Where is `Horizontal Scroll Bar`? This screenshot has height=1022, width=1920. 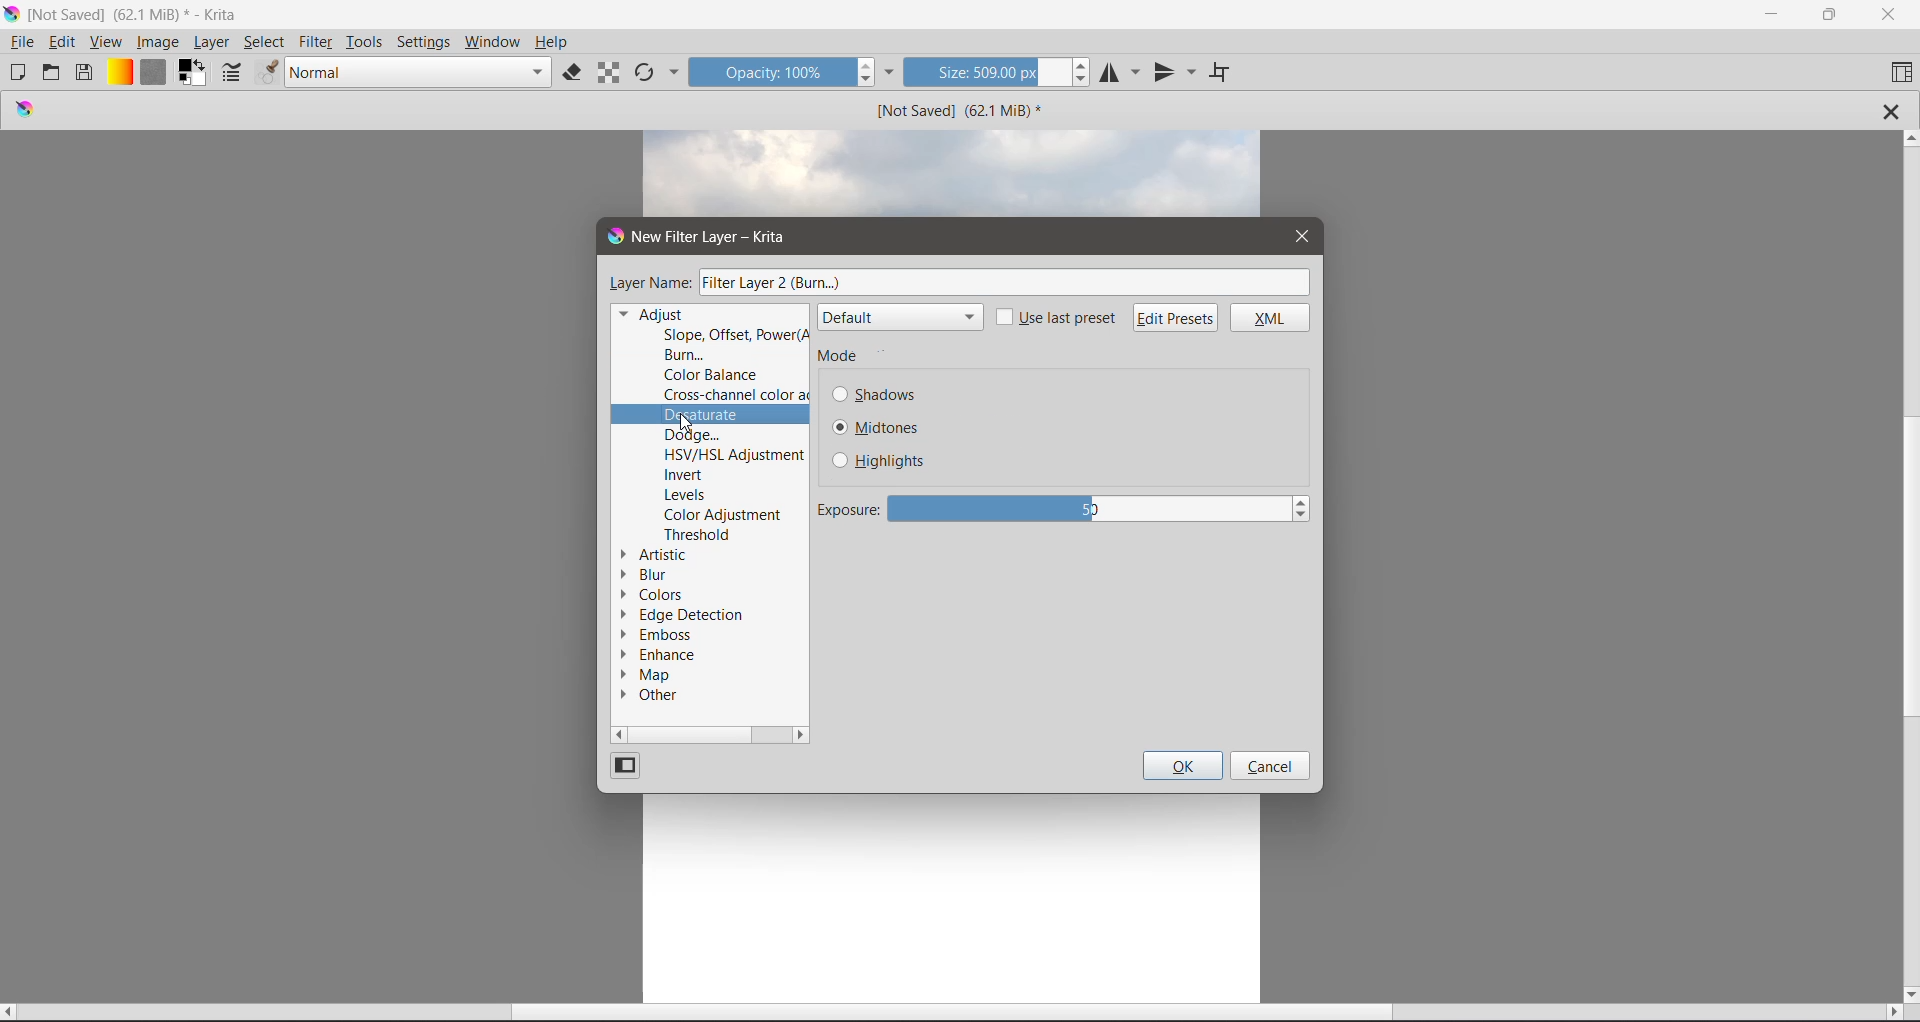 Horizontal Scroll Bar is located at coordinates (953, 1013).